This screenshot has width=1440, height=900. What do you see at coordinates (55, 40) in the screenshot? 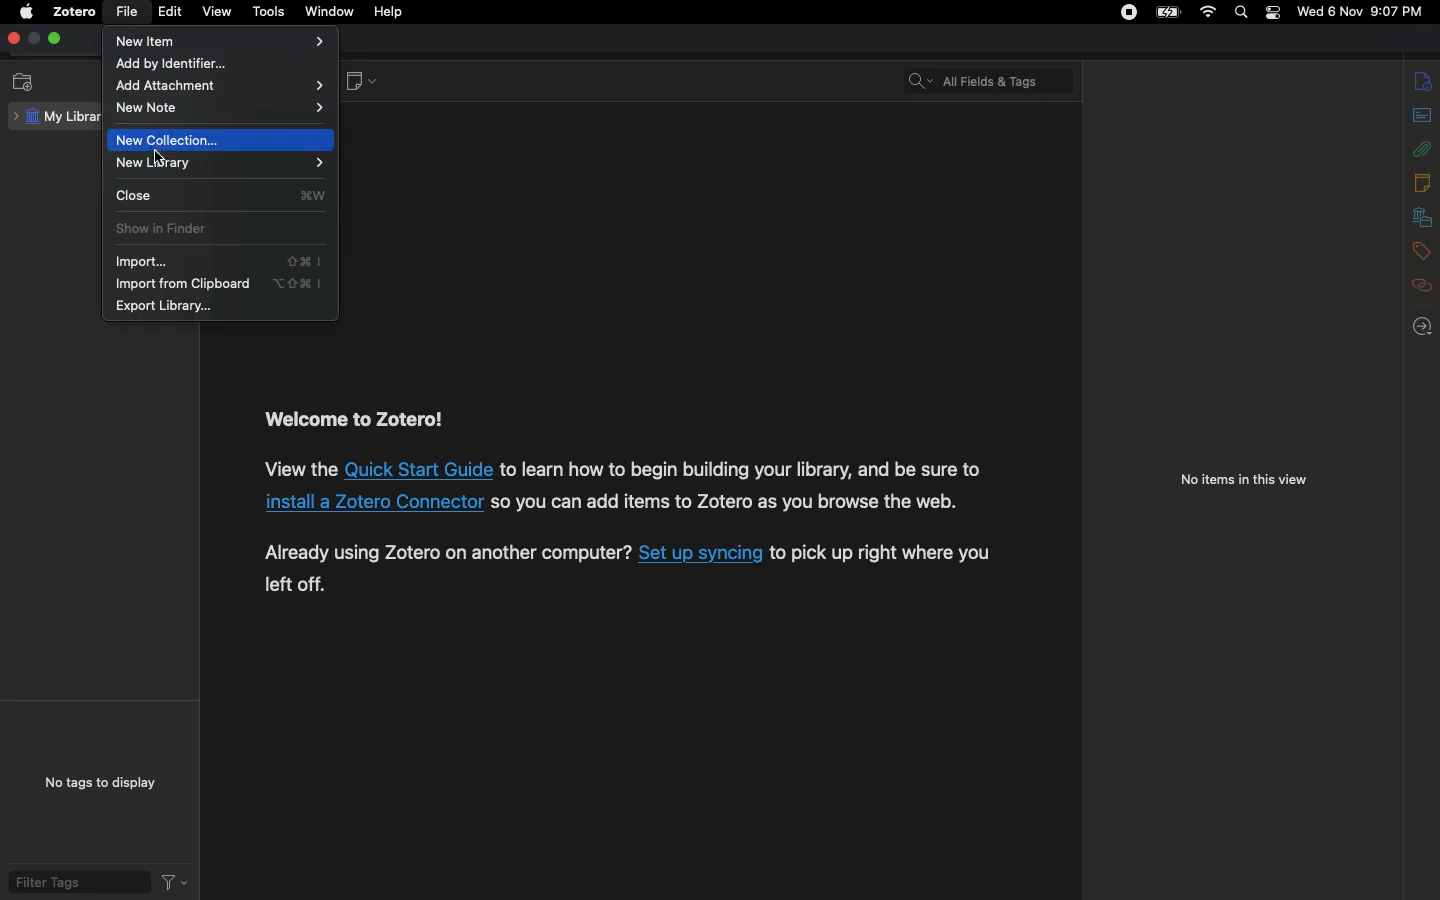
I see `Maximize` at bounding box center [55, 40].